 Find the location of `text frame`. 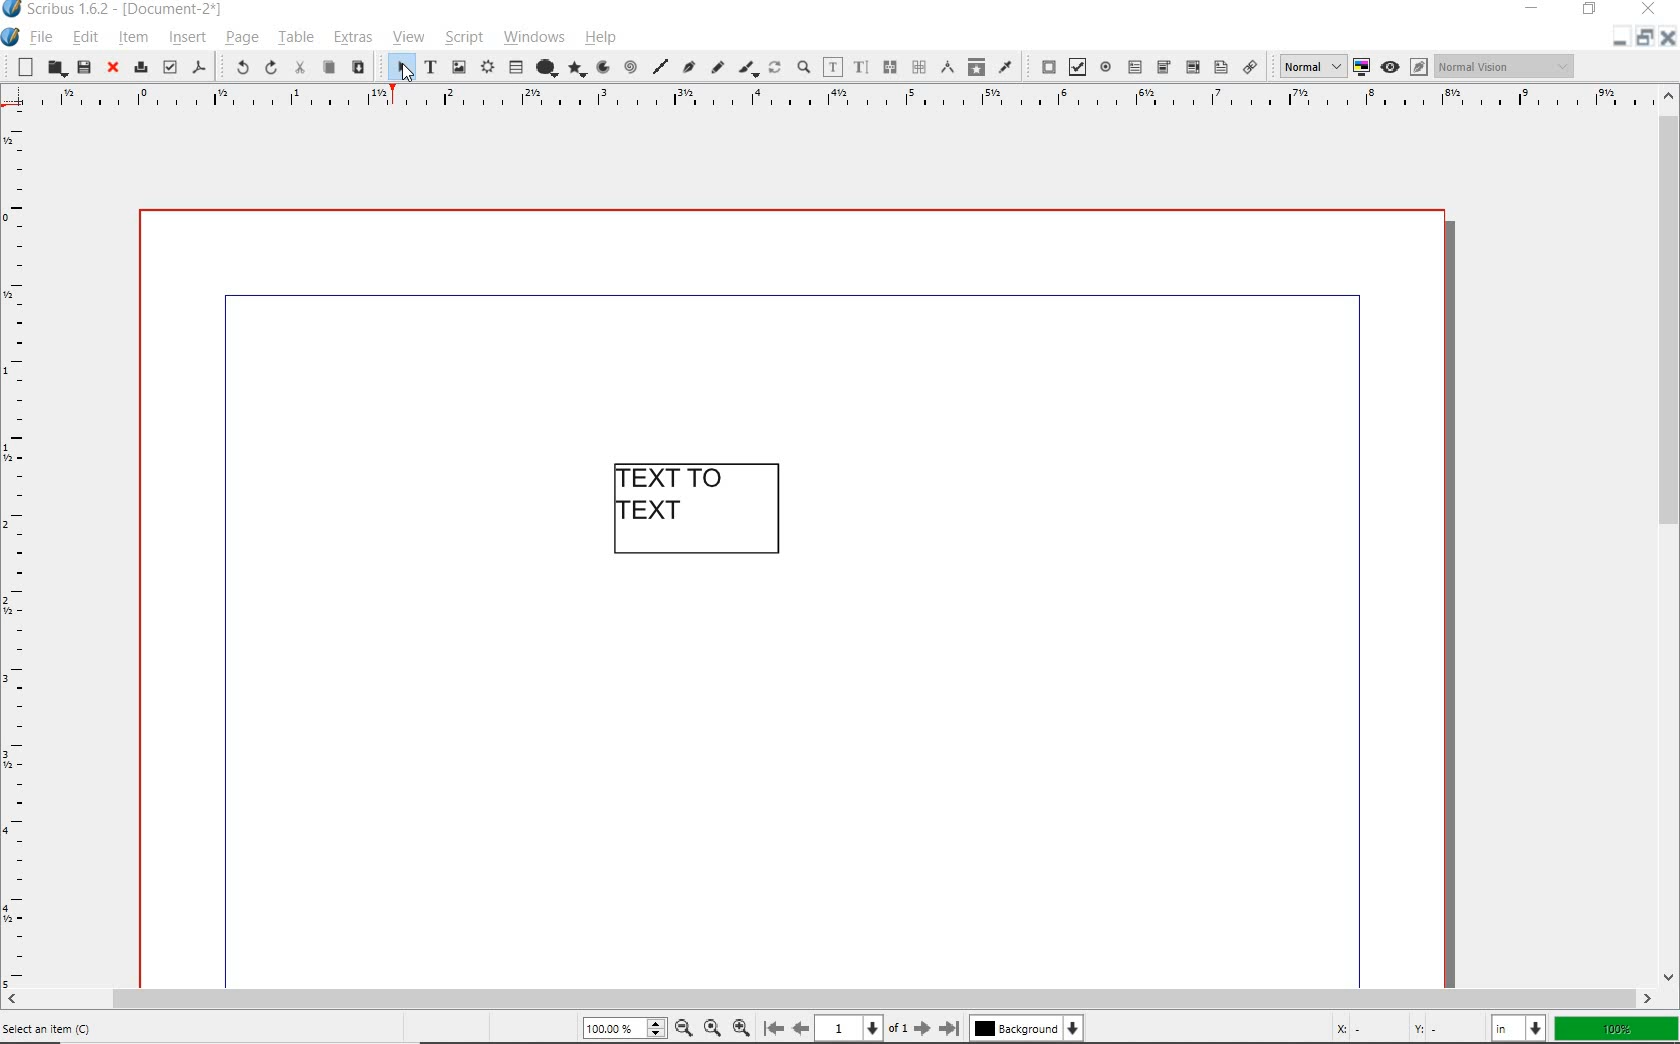

text frame is located at coordinates (701, 510).